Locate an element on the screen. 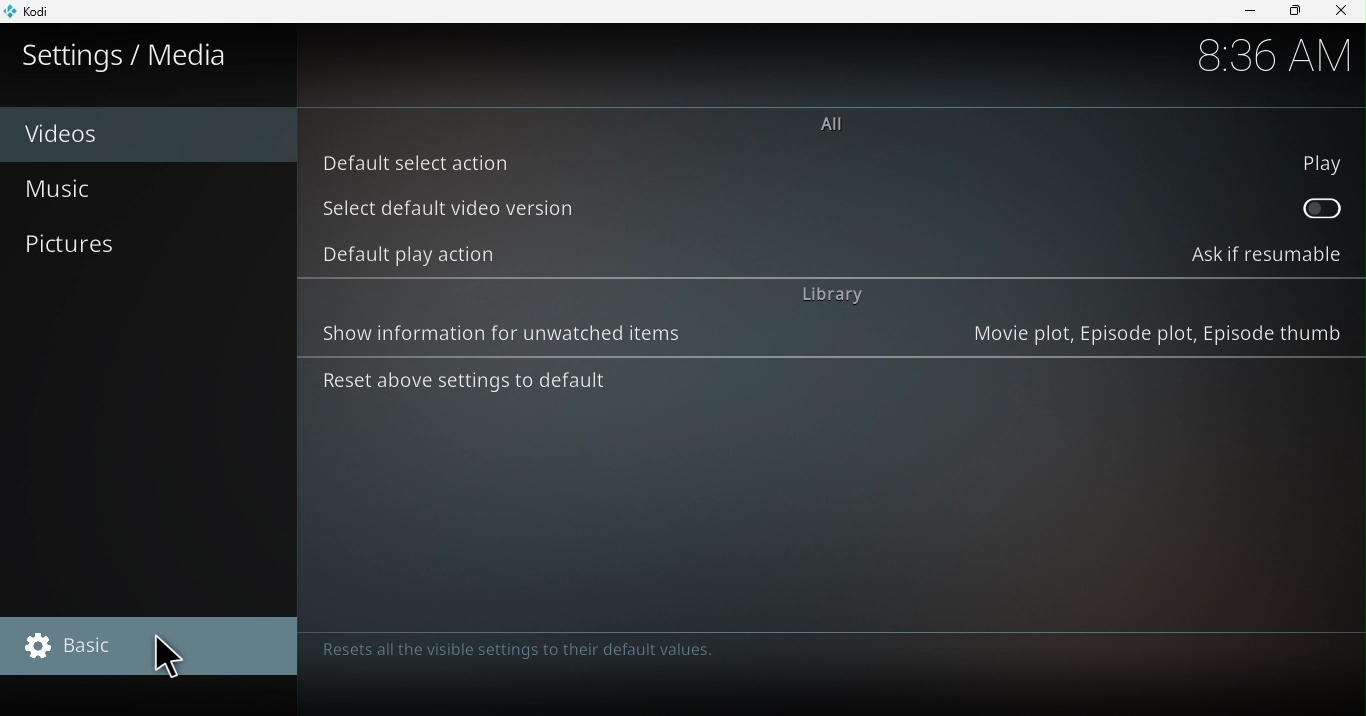 The height and width of the screenshot is (716, 1366). close is located at coordinates (1344, 11).